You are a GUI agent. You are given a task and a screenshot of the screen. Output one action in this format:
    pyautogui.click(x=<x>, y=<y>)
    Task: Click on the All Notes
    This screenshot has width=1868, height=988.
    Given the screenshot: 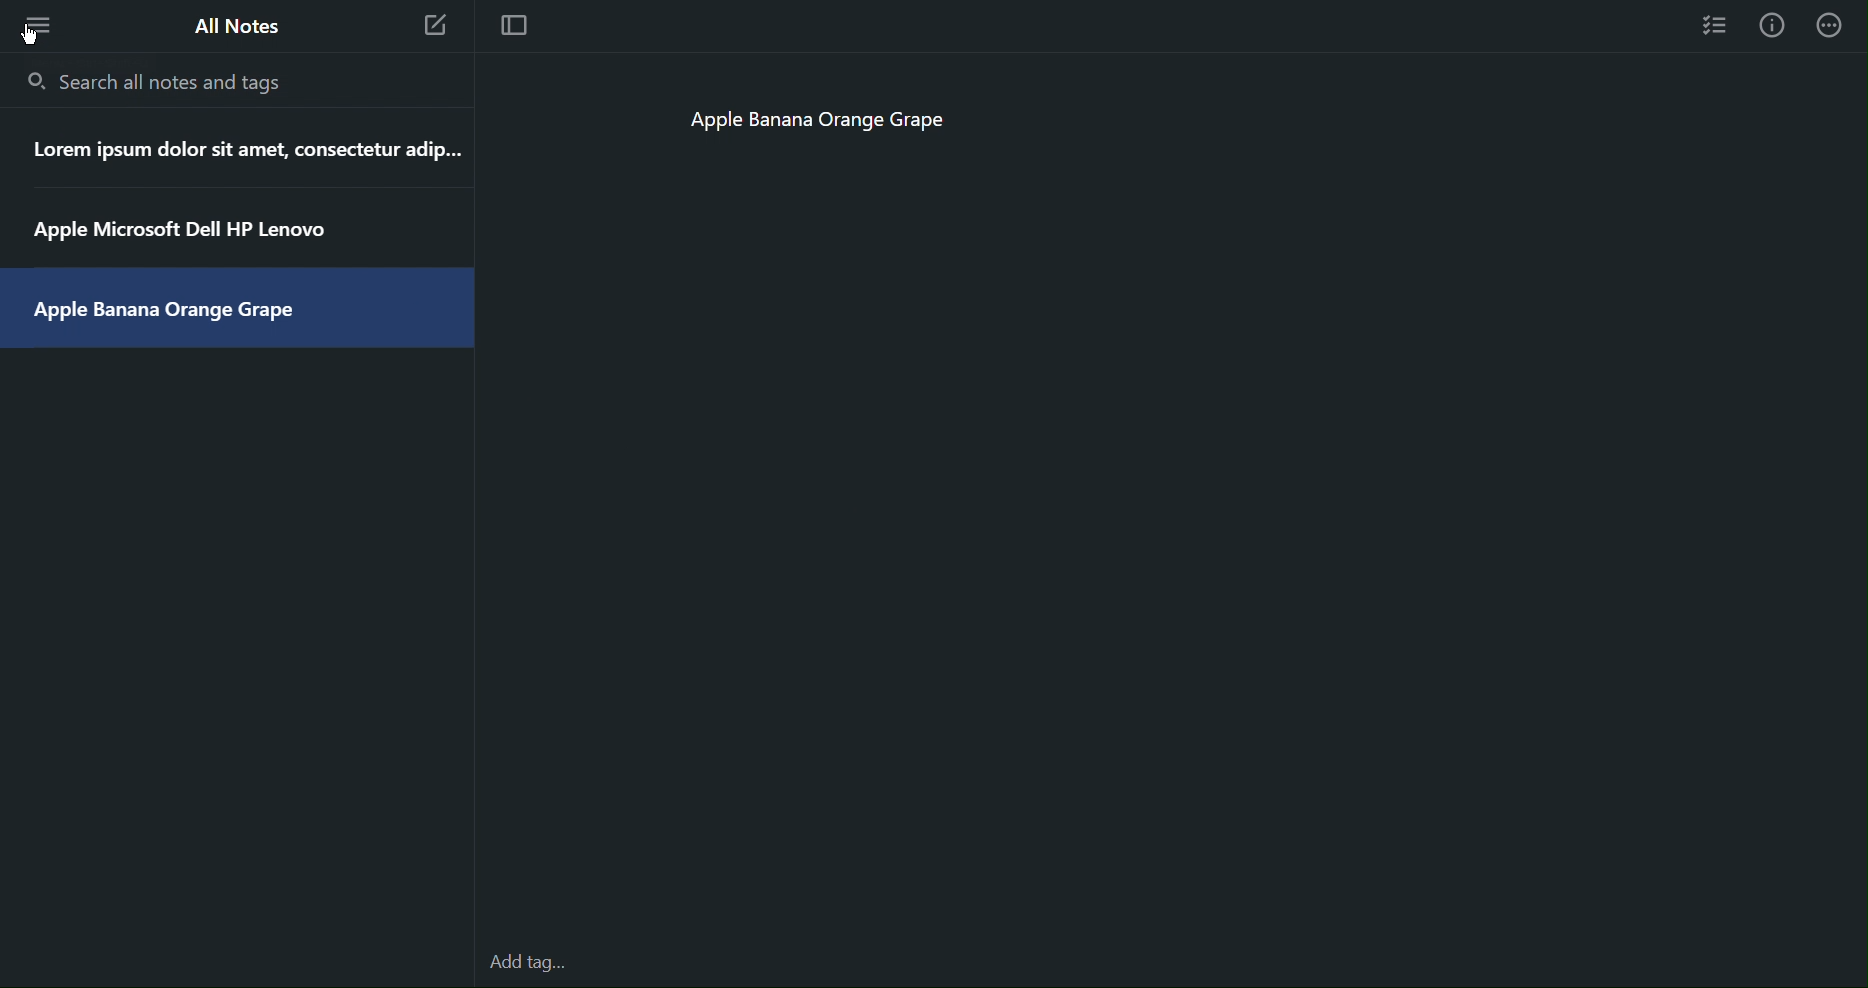 What is the action you would take?
    pyautogui.click(x=234, y=26)
    